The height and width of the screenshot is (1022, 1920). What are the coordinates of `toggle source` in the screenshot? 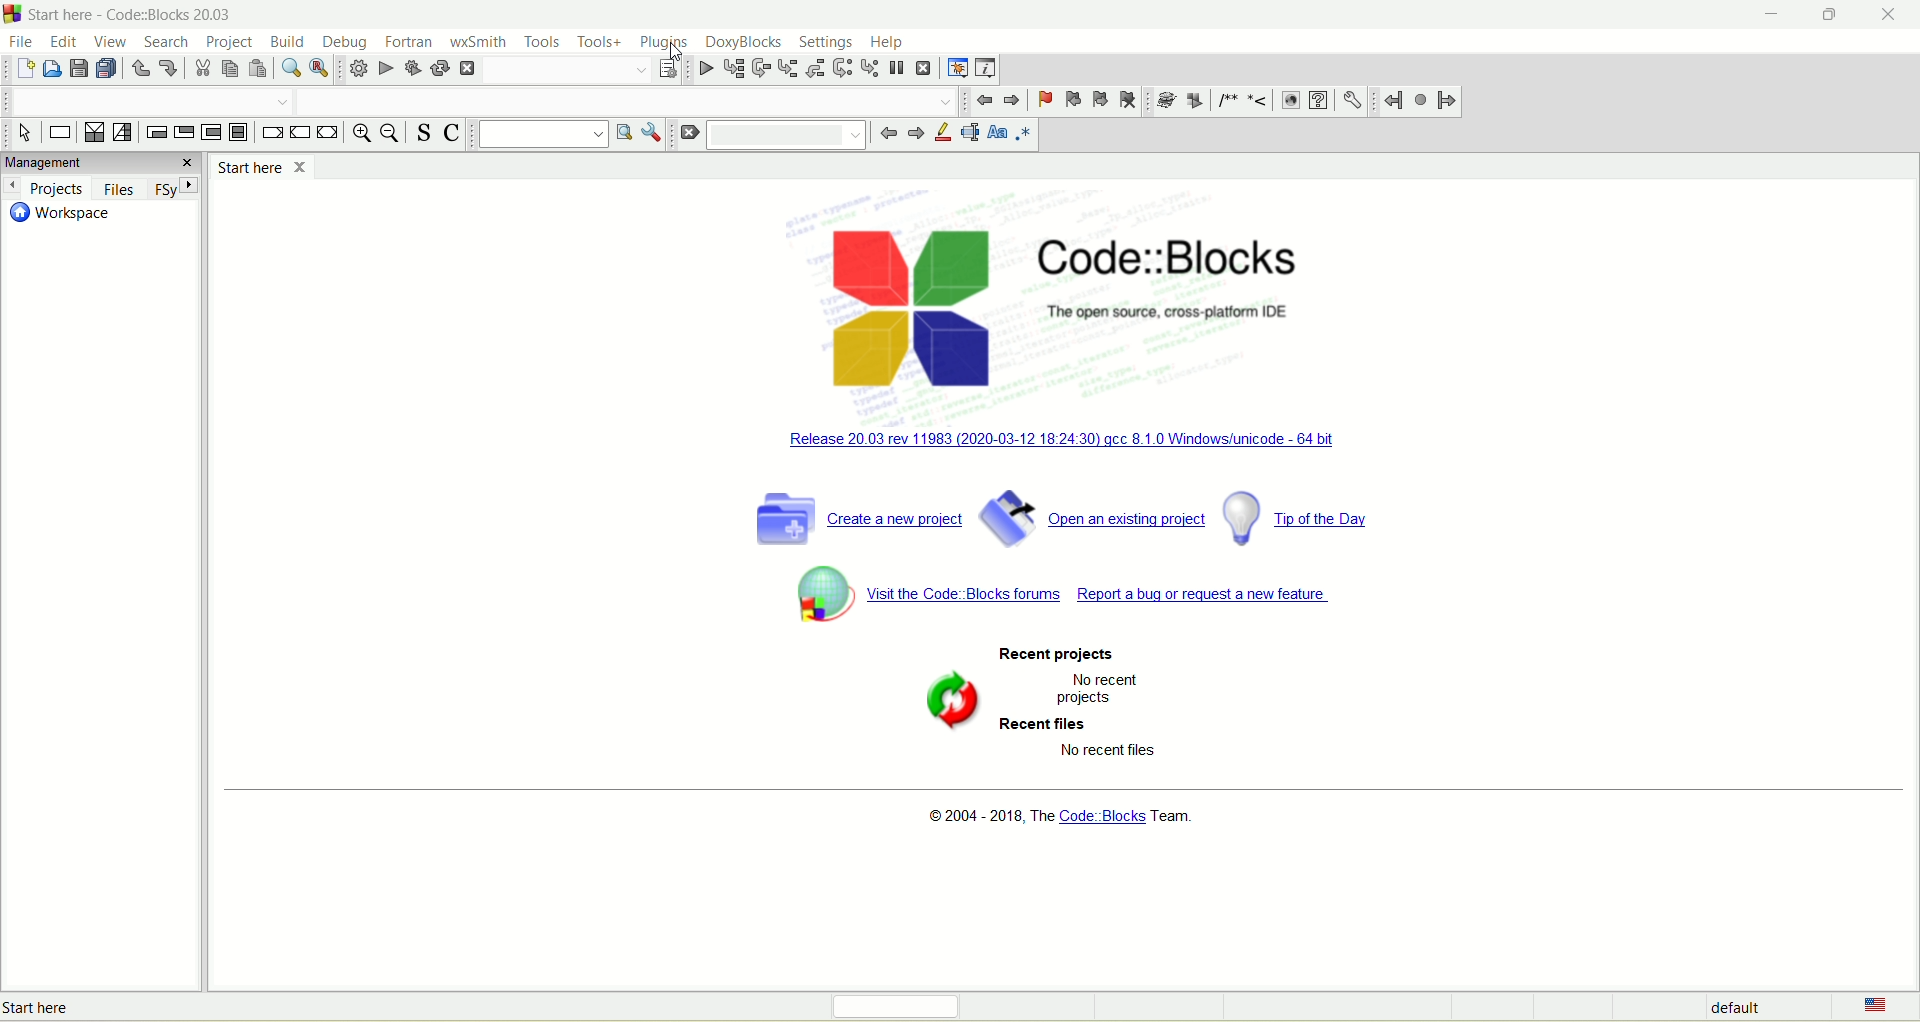 It's located at (420, 133).